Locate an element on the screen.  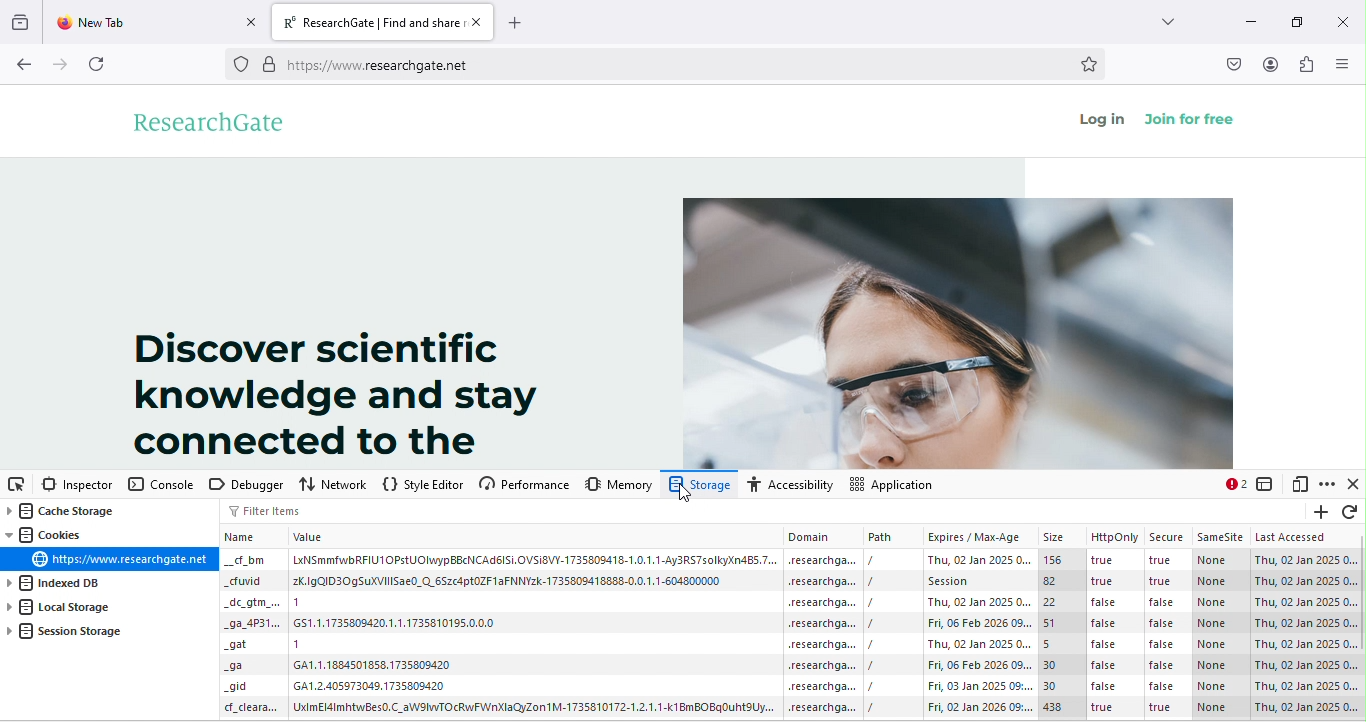
 is located at coordinates (242, 646).